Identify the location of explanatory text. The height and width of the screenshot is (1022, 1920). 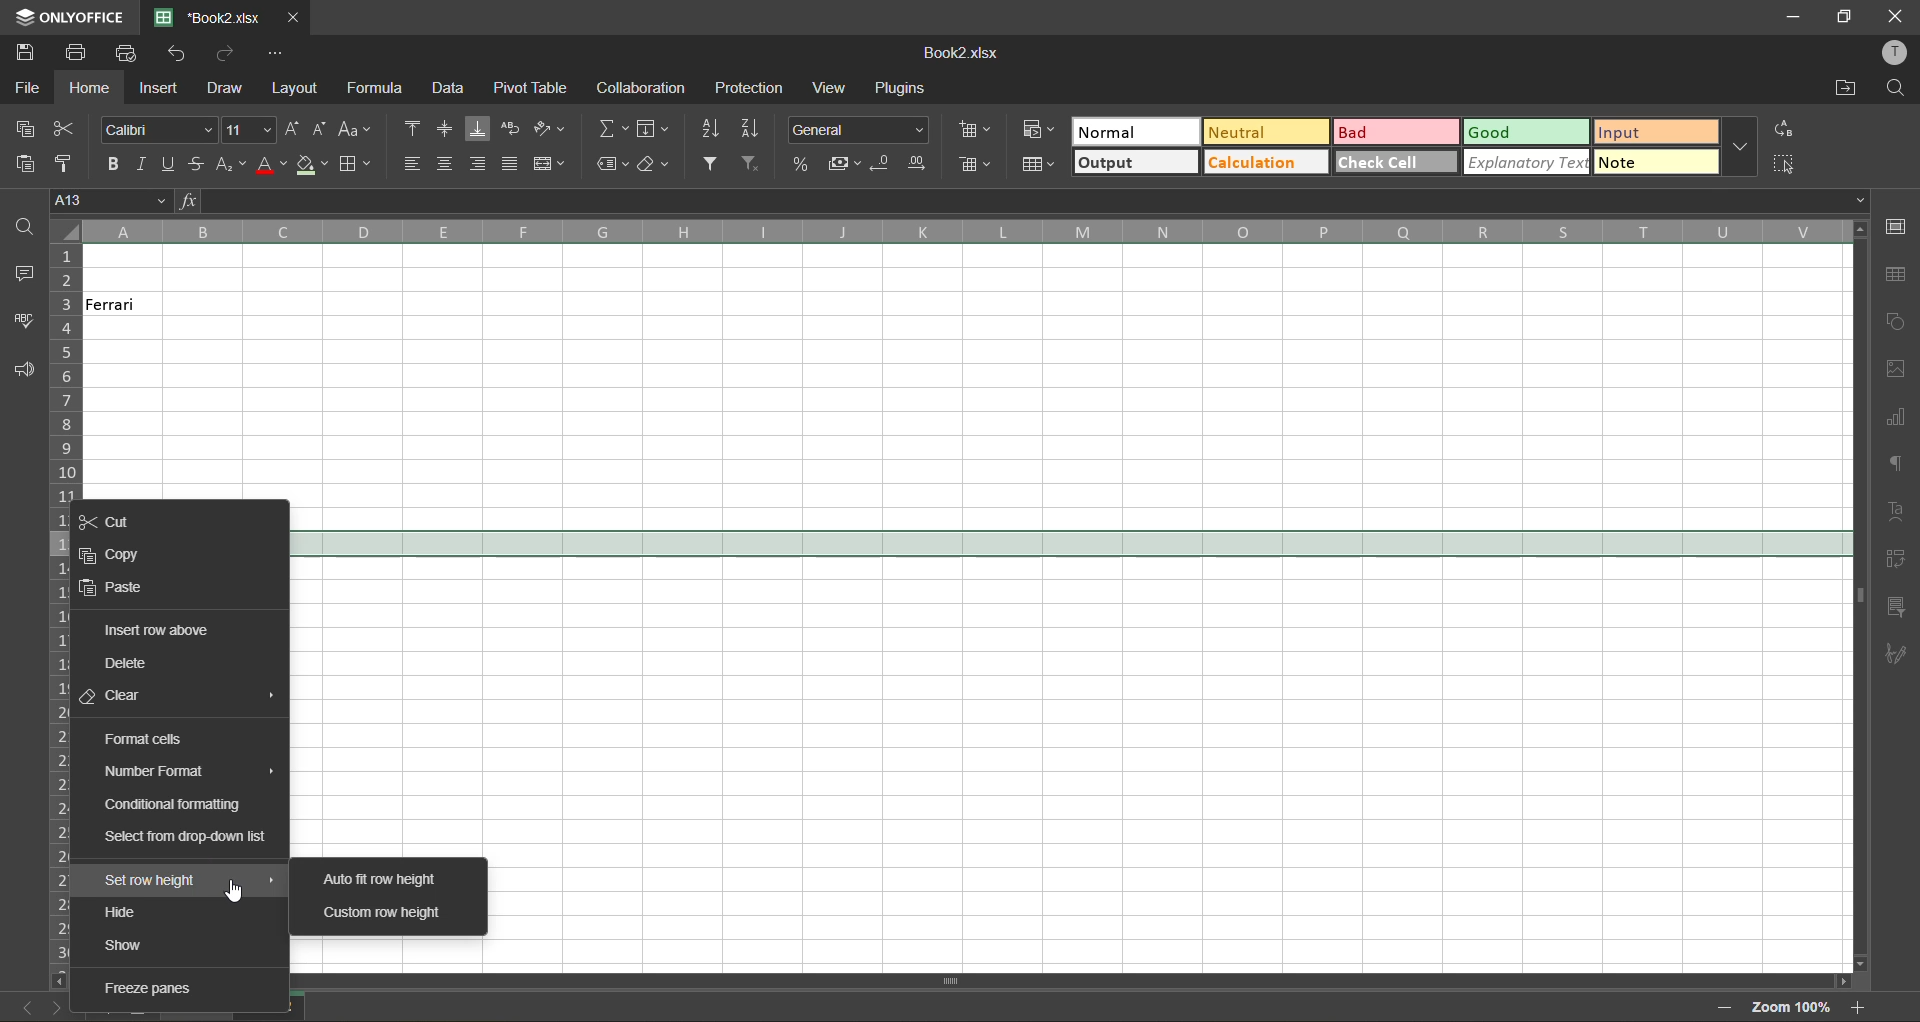
(1529, 161).